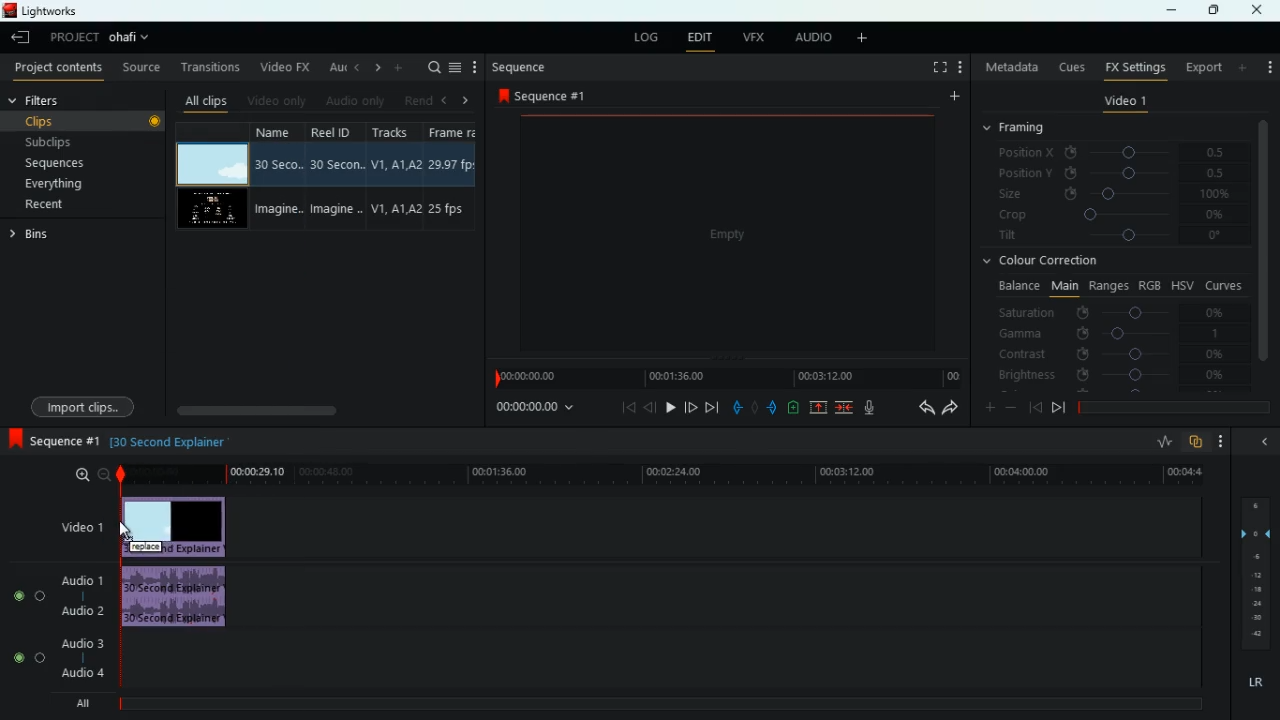 The image size is (1280, 720). What do you see at coordinates (167, 442) in the screenshot?
I see `time` at bounding box center [167, 442].